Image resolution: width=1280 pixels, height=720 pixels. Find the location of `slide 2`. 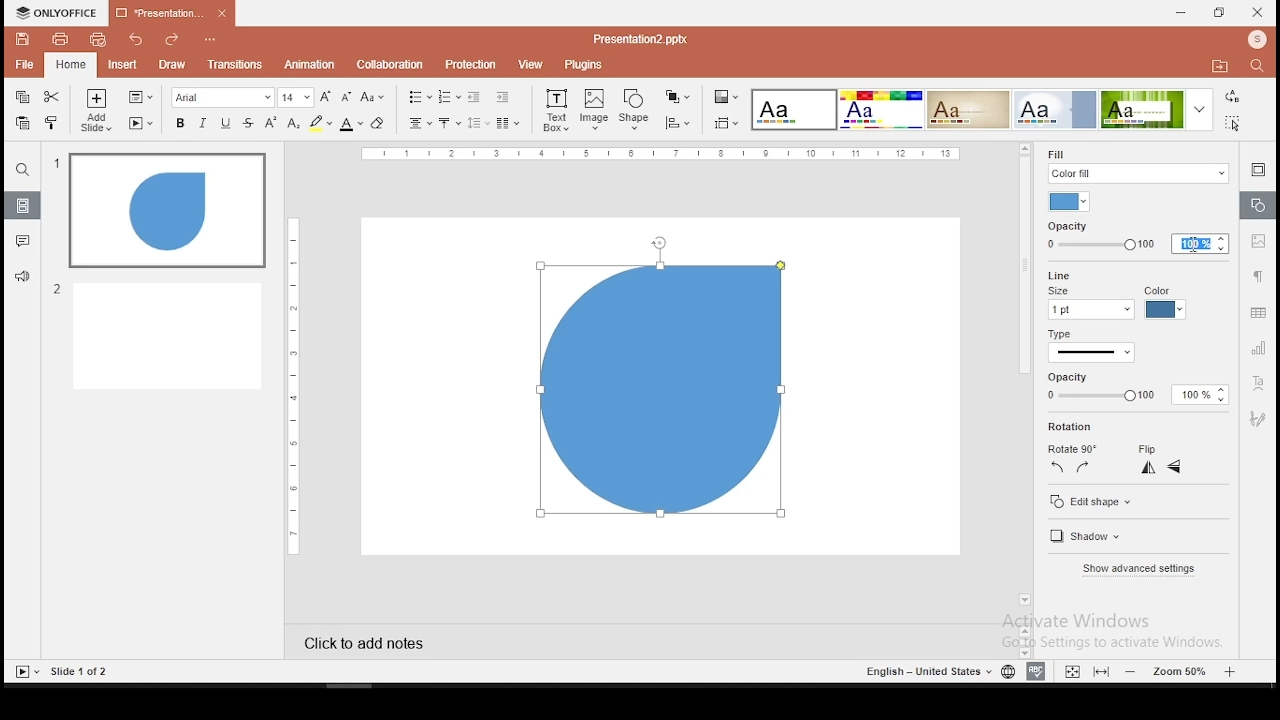

slide 2 is located at coordinates (157, 335).